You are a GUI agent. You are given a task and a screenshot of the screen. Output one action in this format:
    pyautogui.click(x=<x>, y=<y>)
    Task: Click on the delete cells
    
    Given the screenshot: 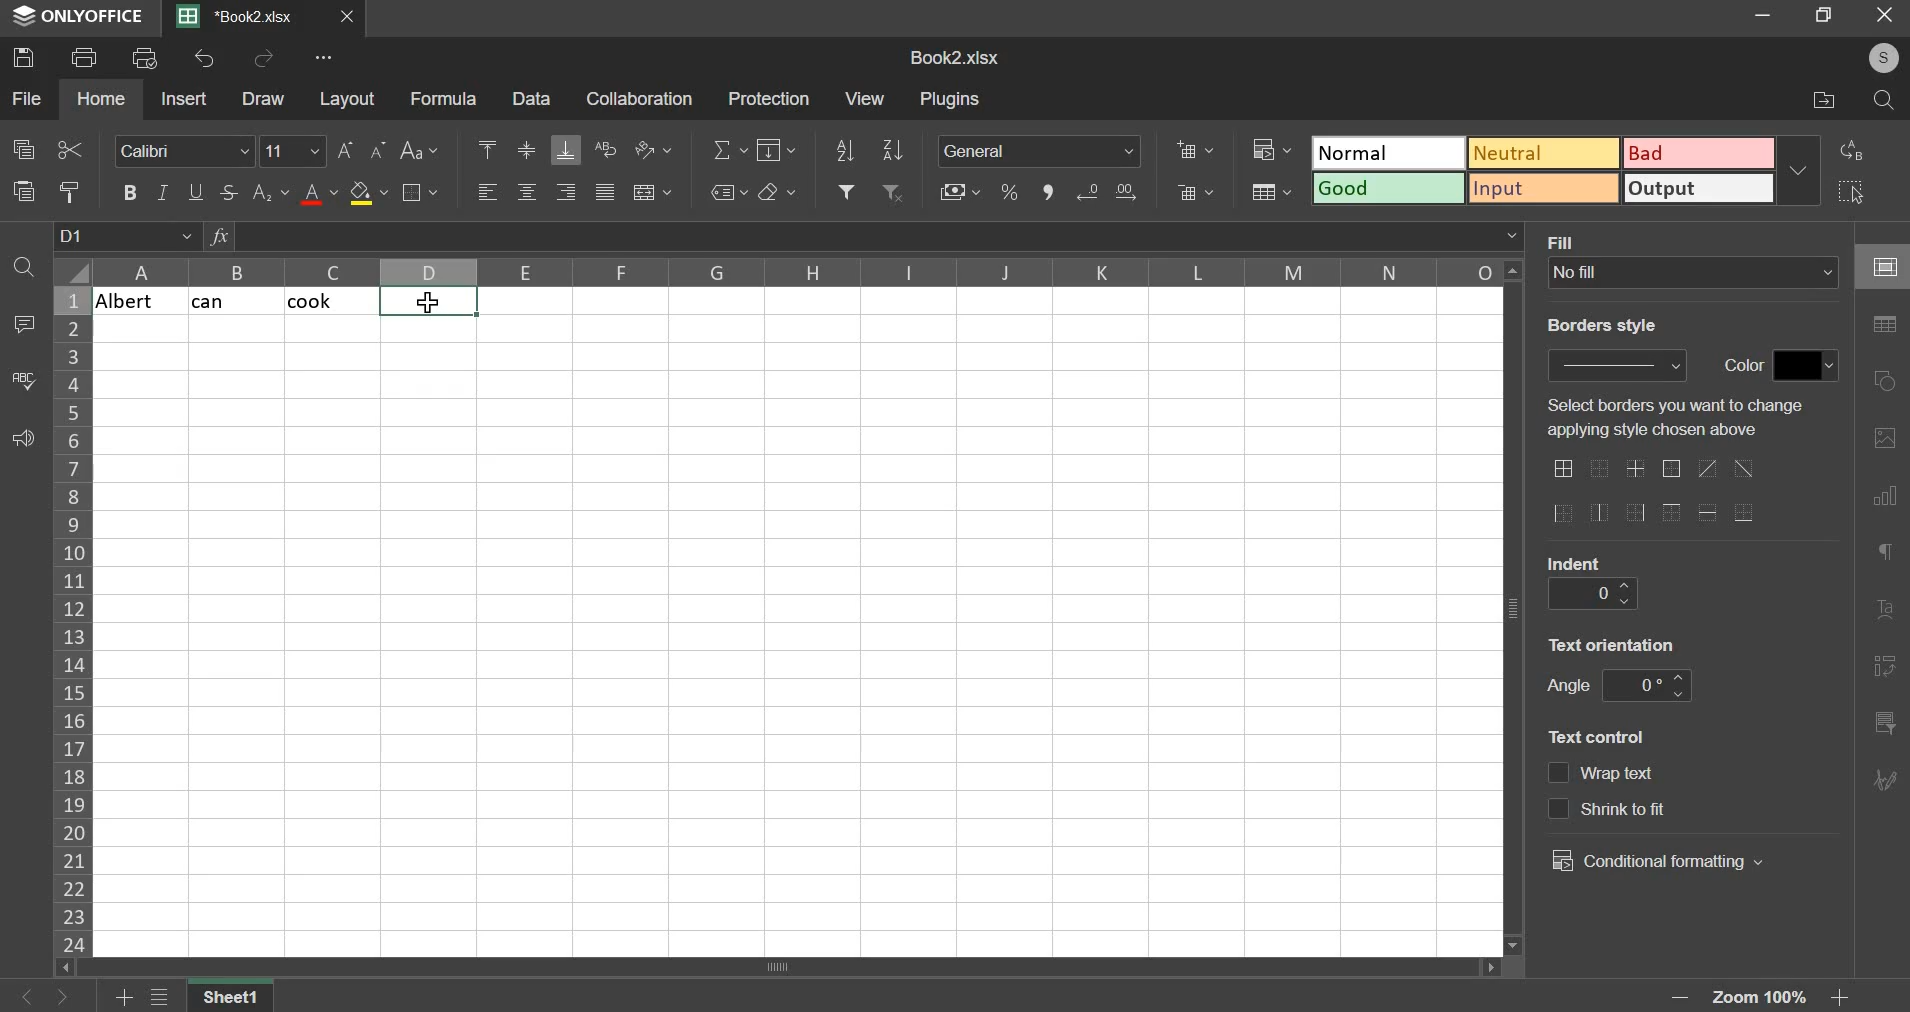 What is the action you would take?
    pyautogui.click(x=1196, y=192)
    